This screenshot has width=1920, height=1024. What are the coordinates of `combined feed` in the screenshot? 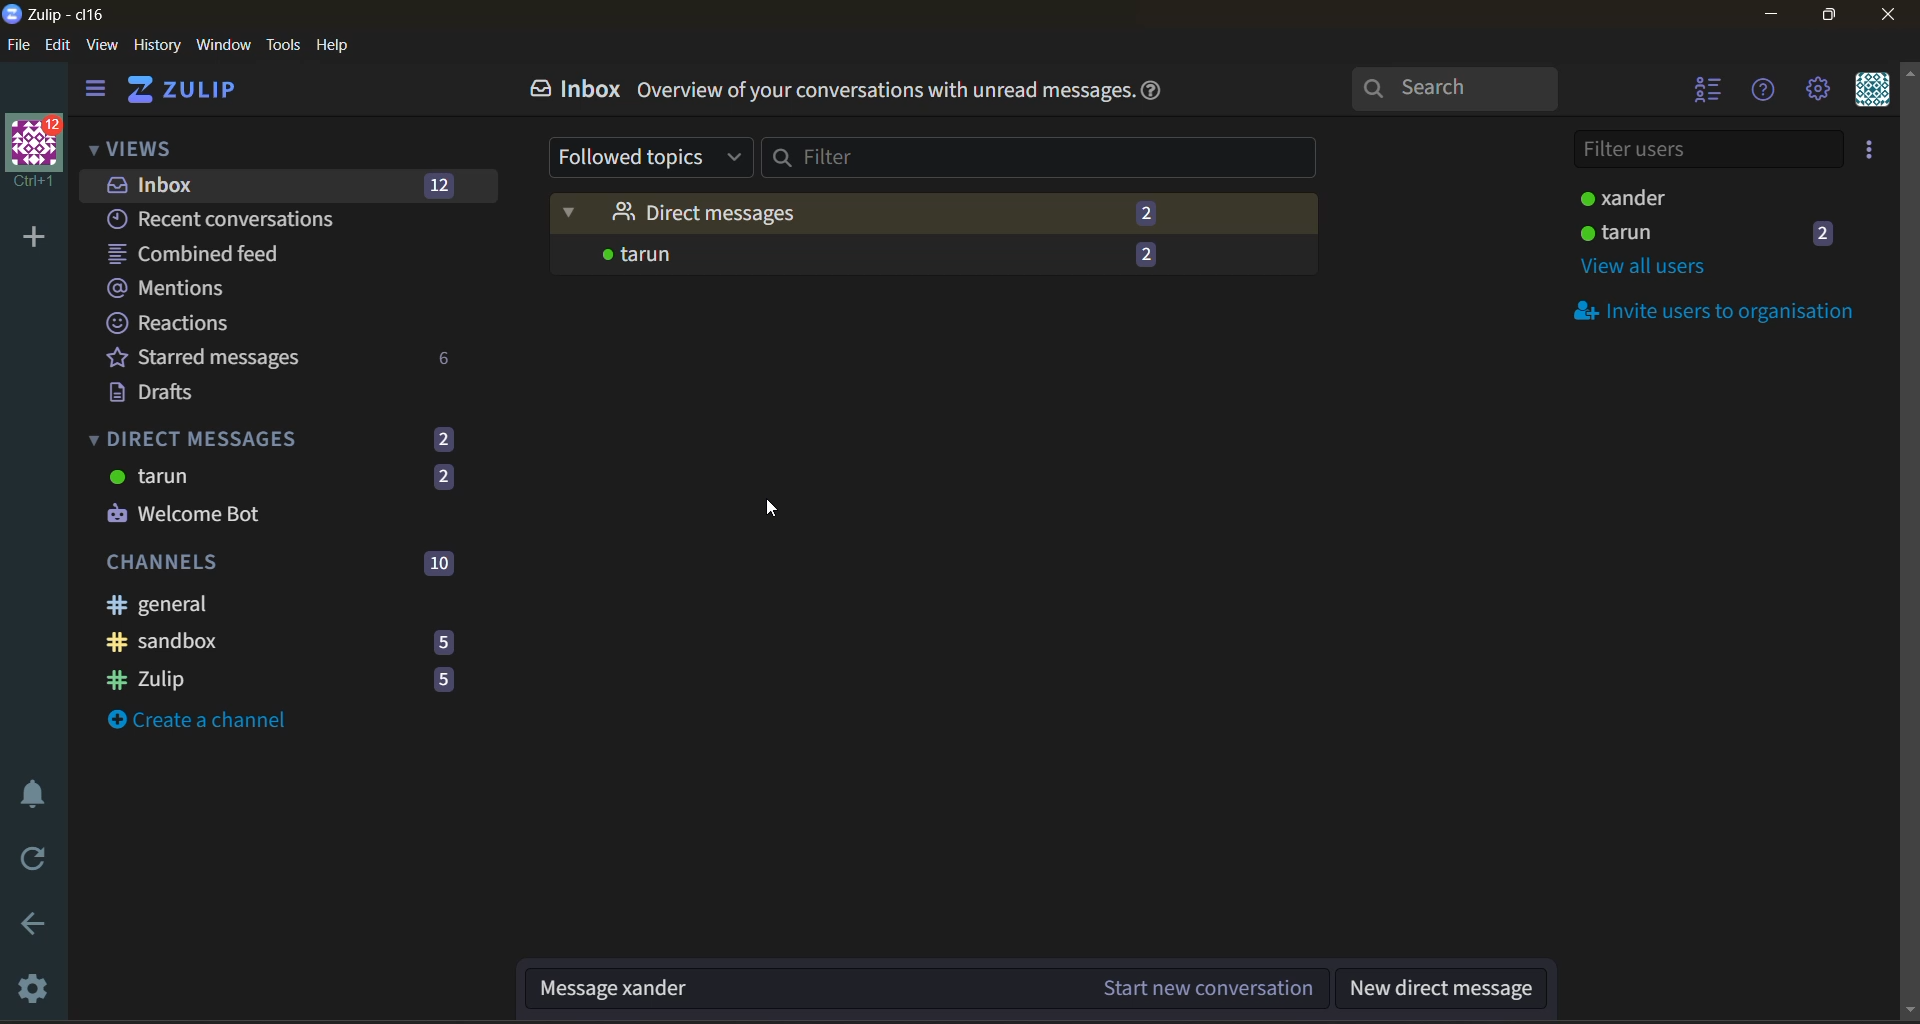 It's located at (210, 254).